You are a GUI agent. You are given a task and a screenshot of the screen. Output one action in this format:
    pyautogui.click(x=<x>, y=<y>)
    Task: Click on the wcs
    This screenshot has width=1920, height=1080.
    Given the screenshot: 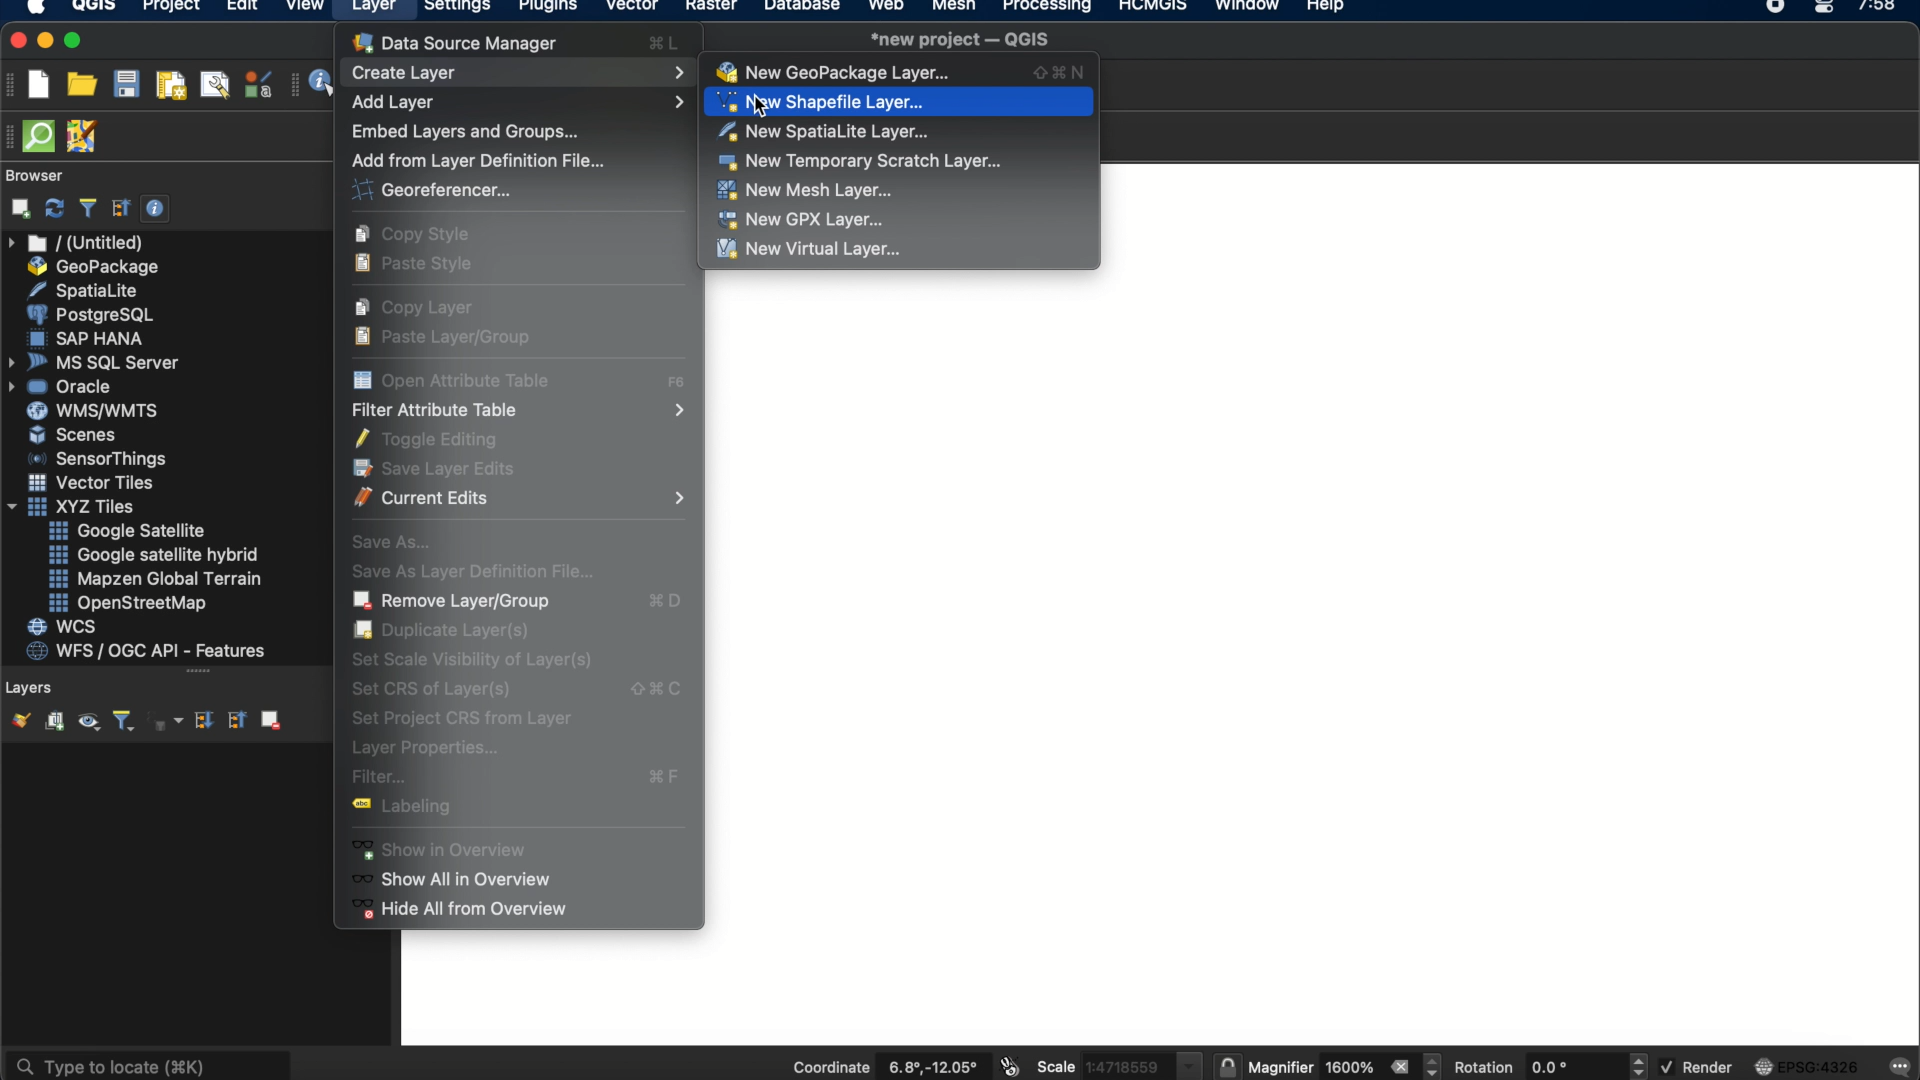 What is the action you would take?
    pyautogui.click(x=65, y=628)
    